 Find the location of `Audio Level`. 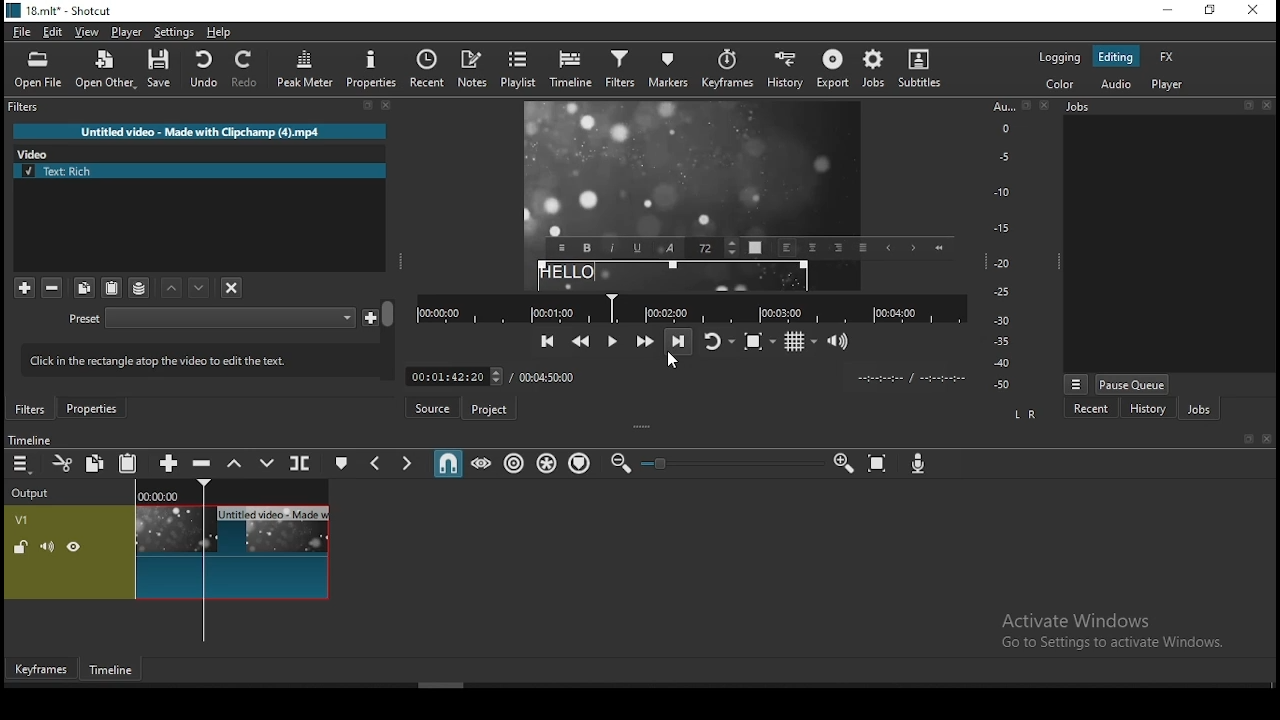

Audio Level is located at coordinates (1009, 246).